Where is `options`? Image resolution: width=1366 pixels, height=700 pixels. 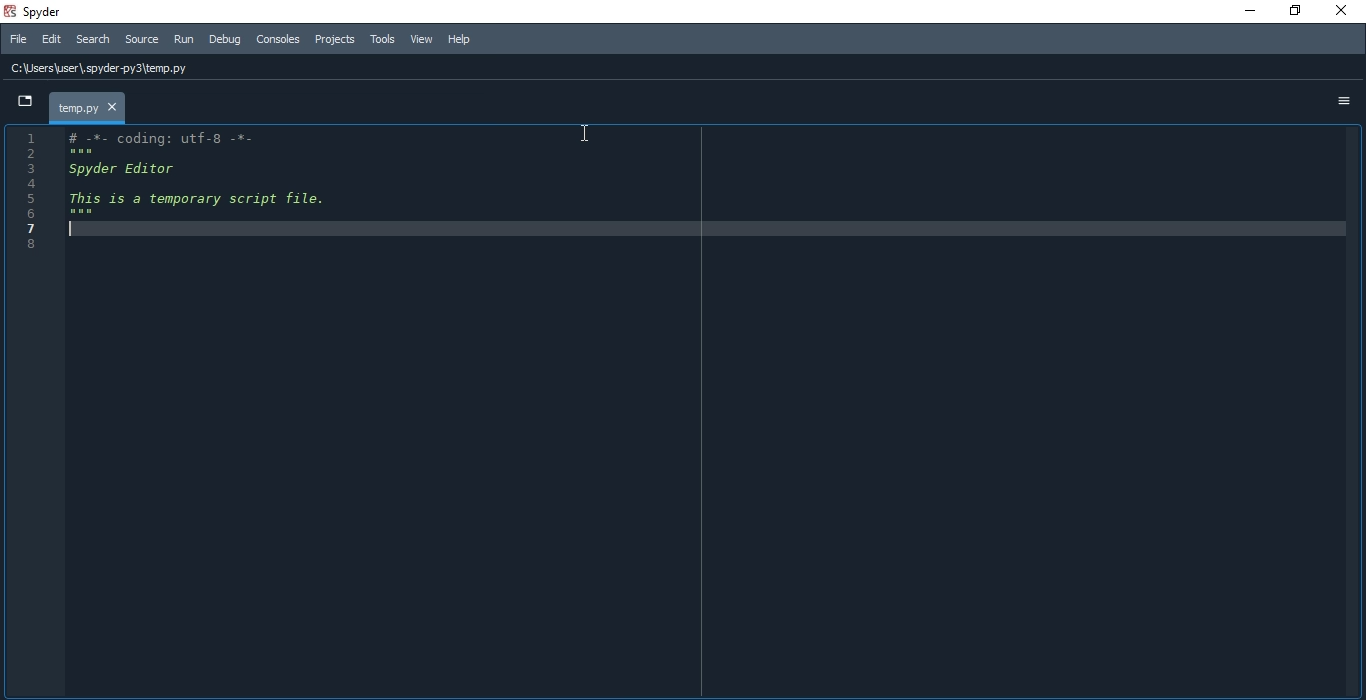 options is located at coordinates (1344, 100).